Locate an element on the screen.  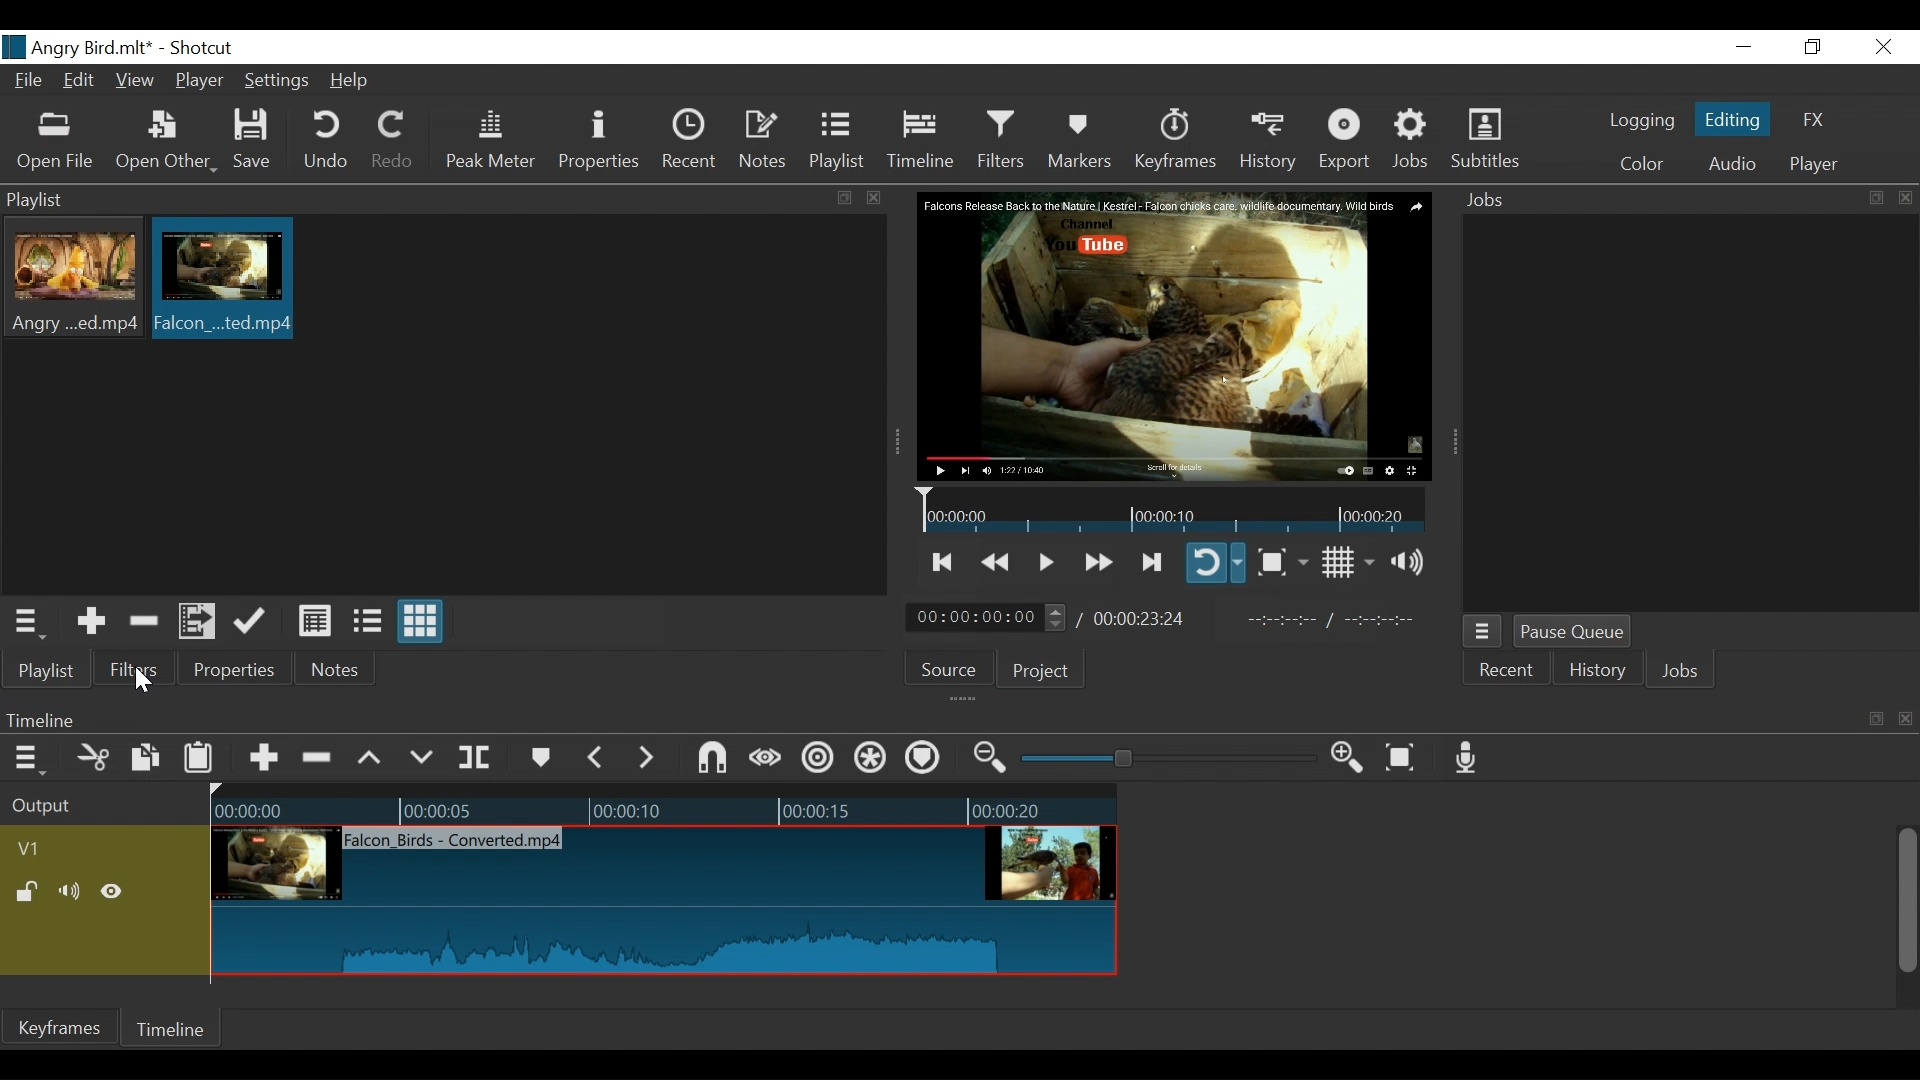
Video Track Name is located at coordinates (87, 850).